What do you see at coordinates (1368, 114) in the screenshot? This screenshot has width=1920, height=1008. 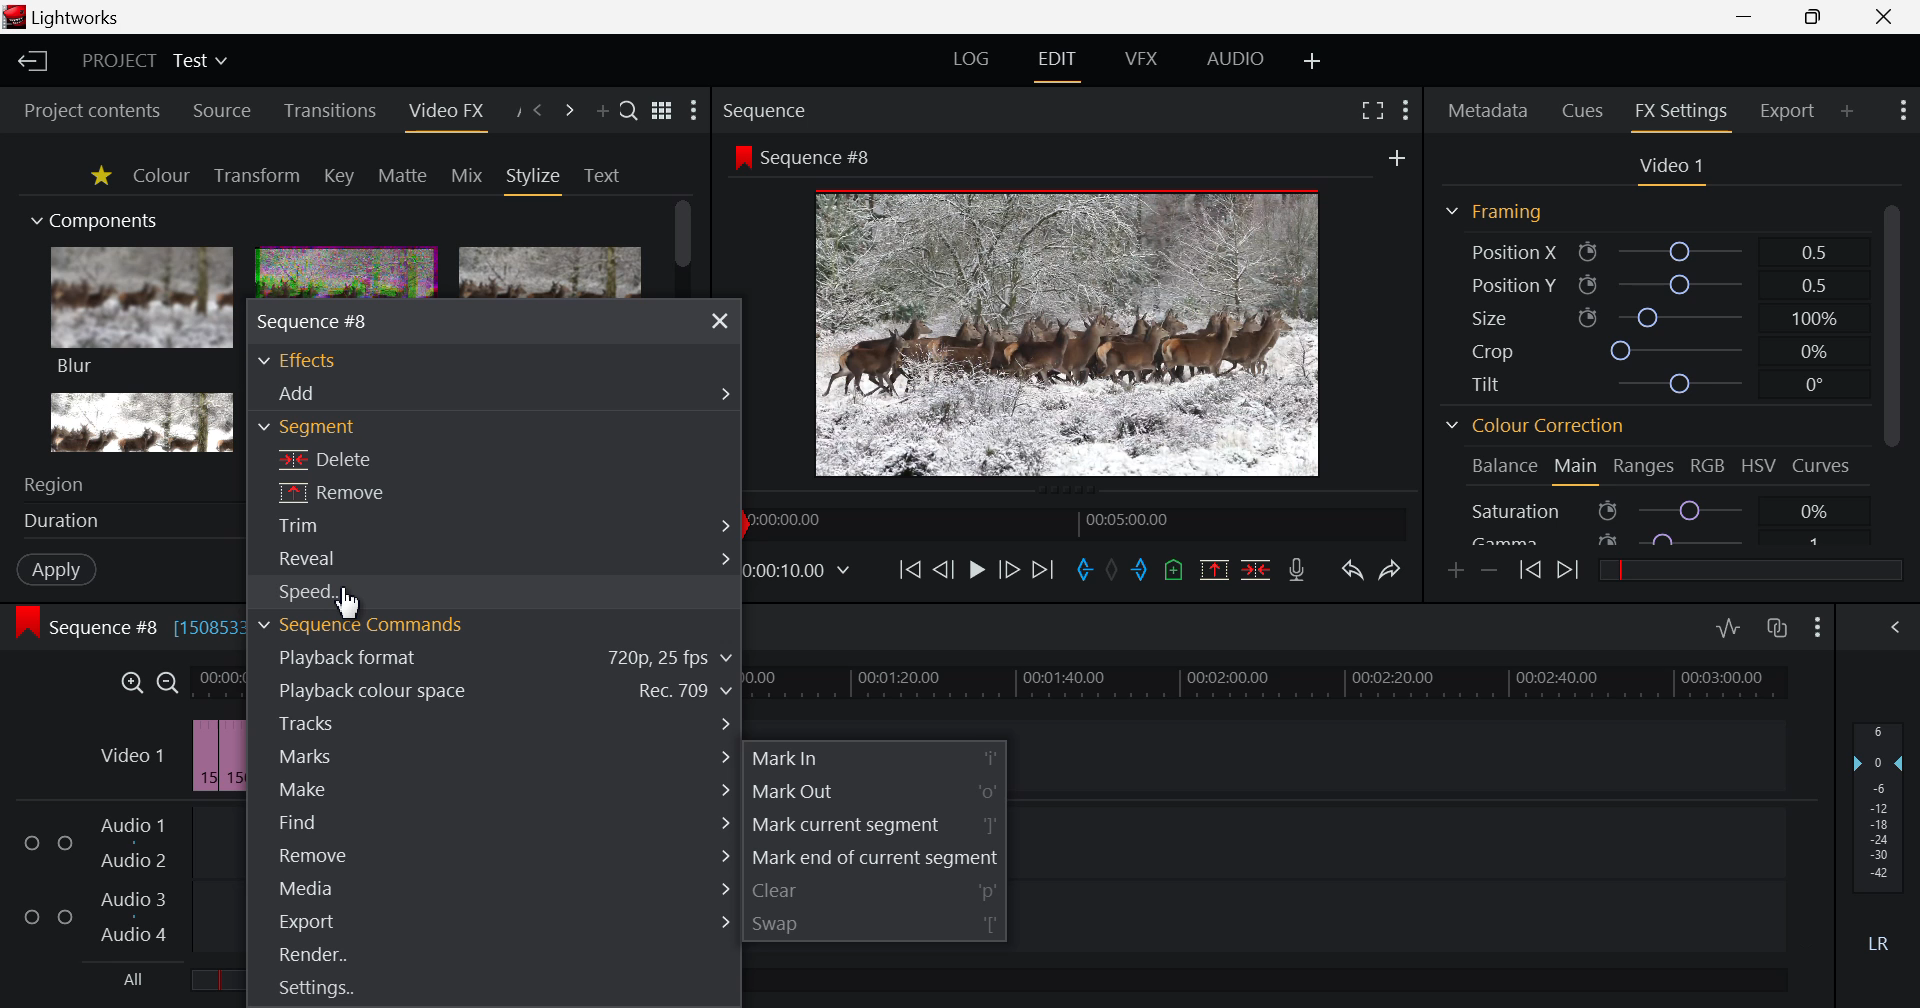 I see `Full Screen` at bounding box center [1368, 114].